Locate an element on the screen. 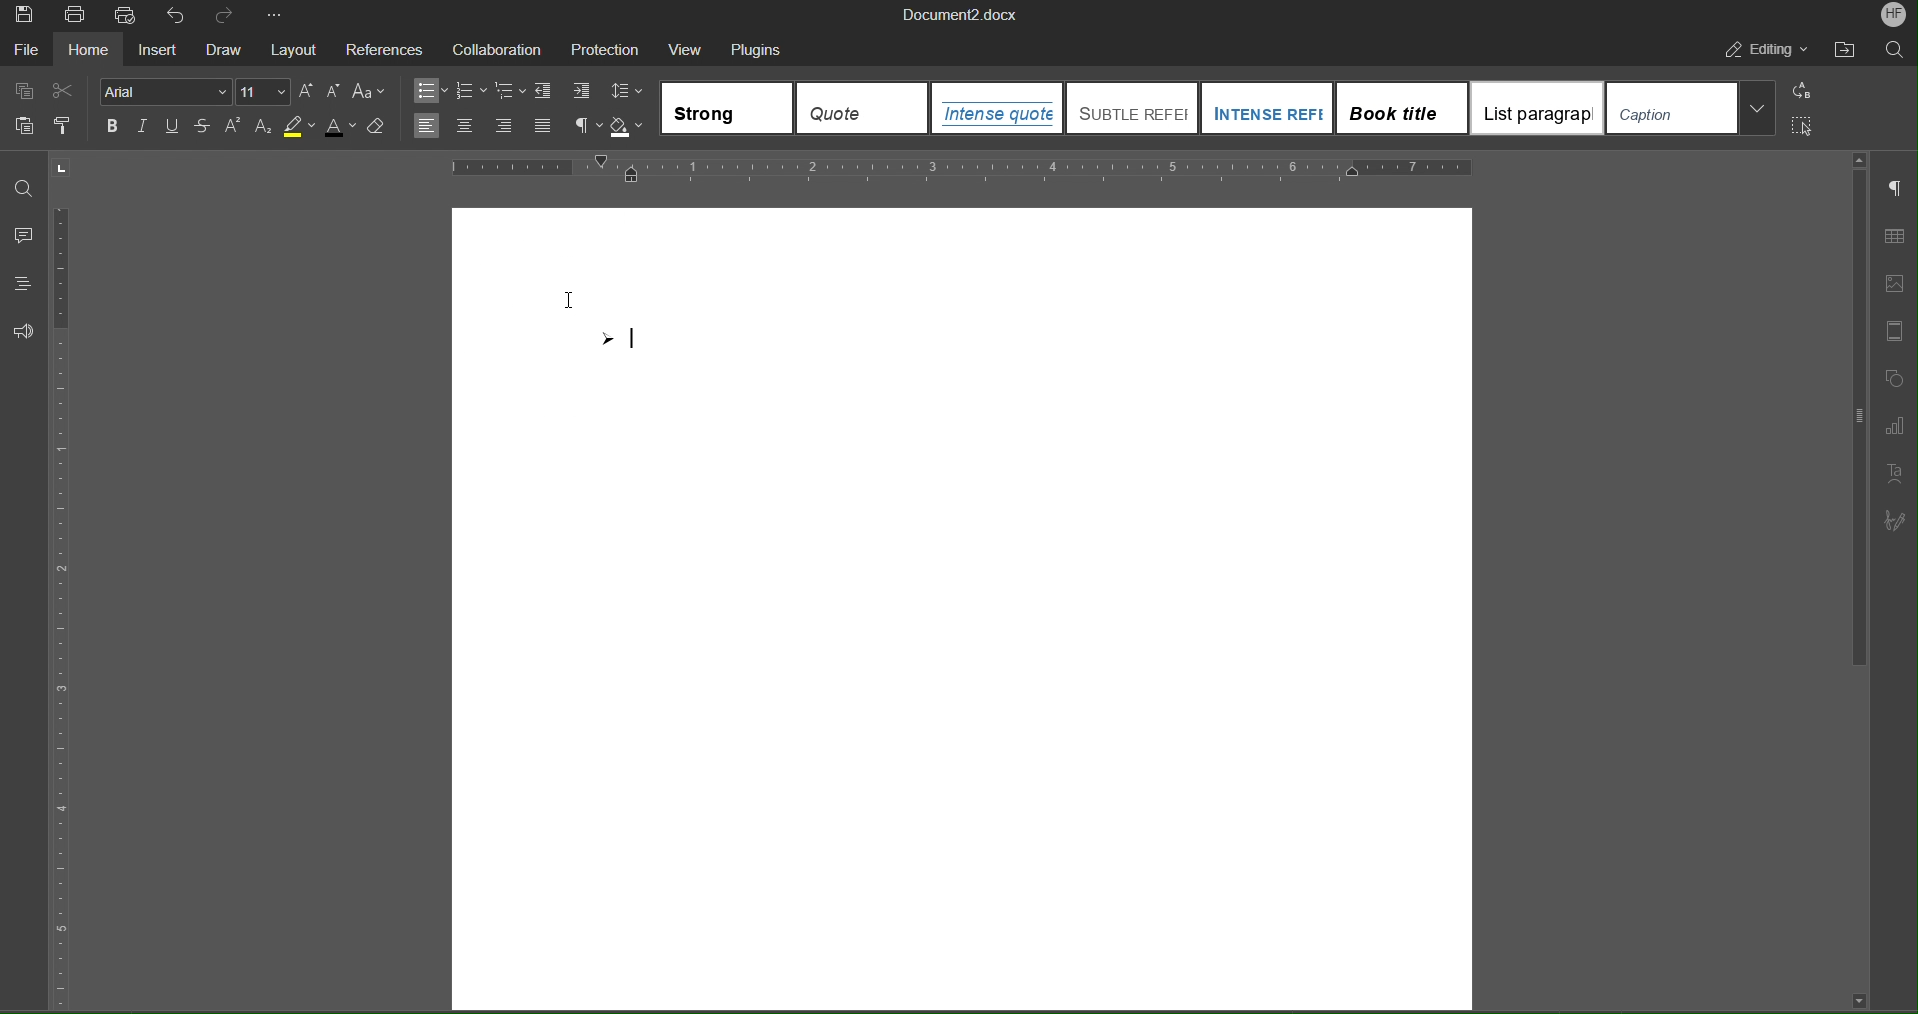 The height and width of the screenshot is (1014, 1918). Highlight is located at coordinates (303, 125).